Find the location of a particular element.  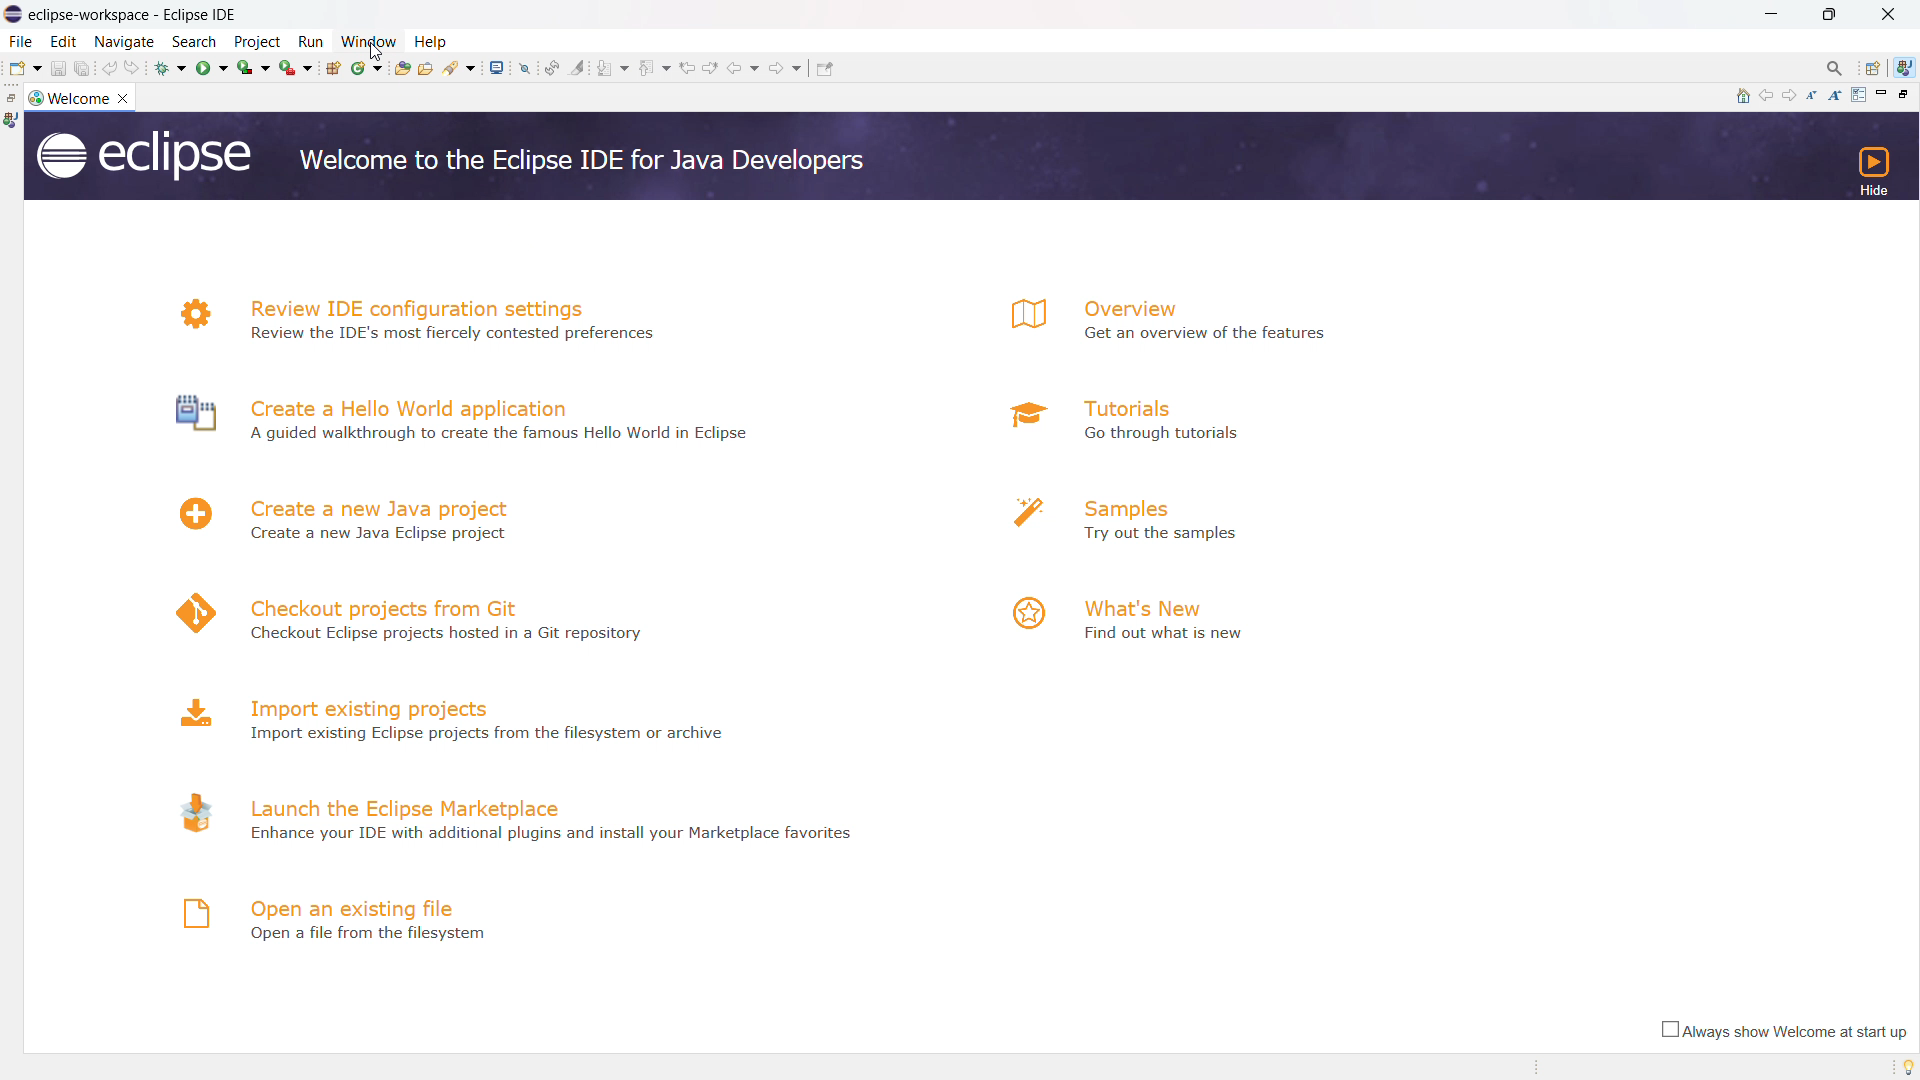

previous annotation is located at coordinates (652, 68).